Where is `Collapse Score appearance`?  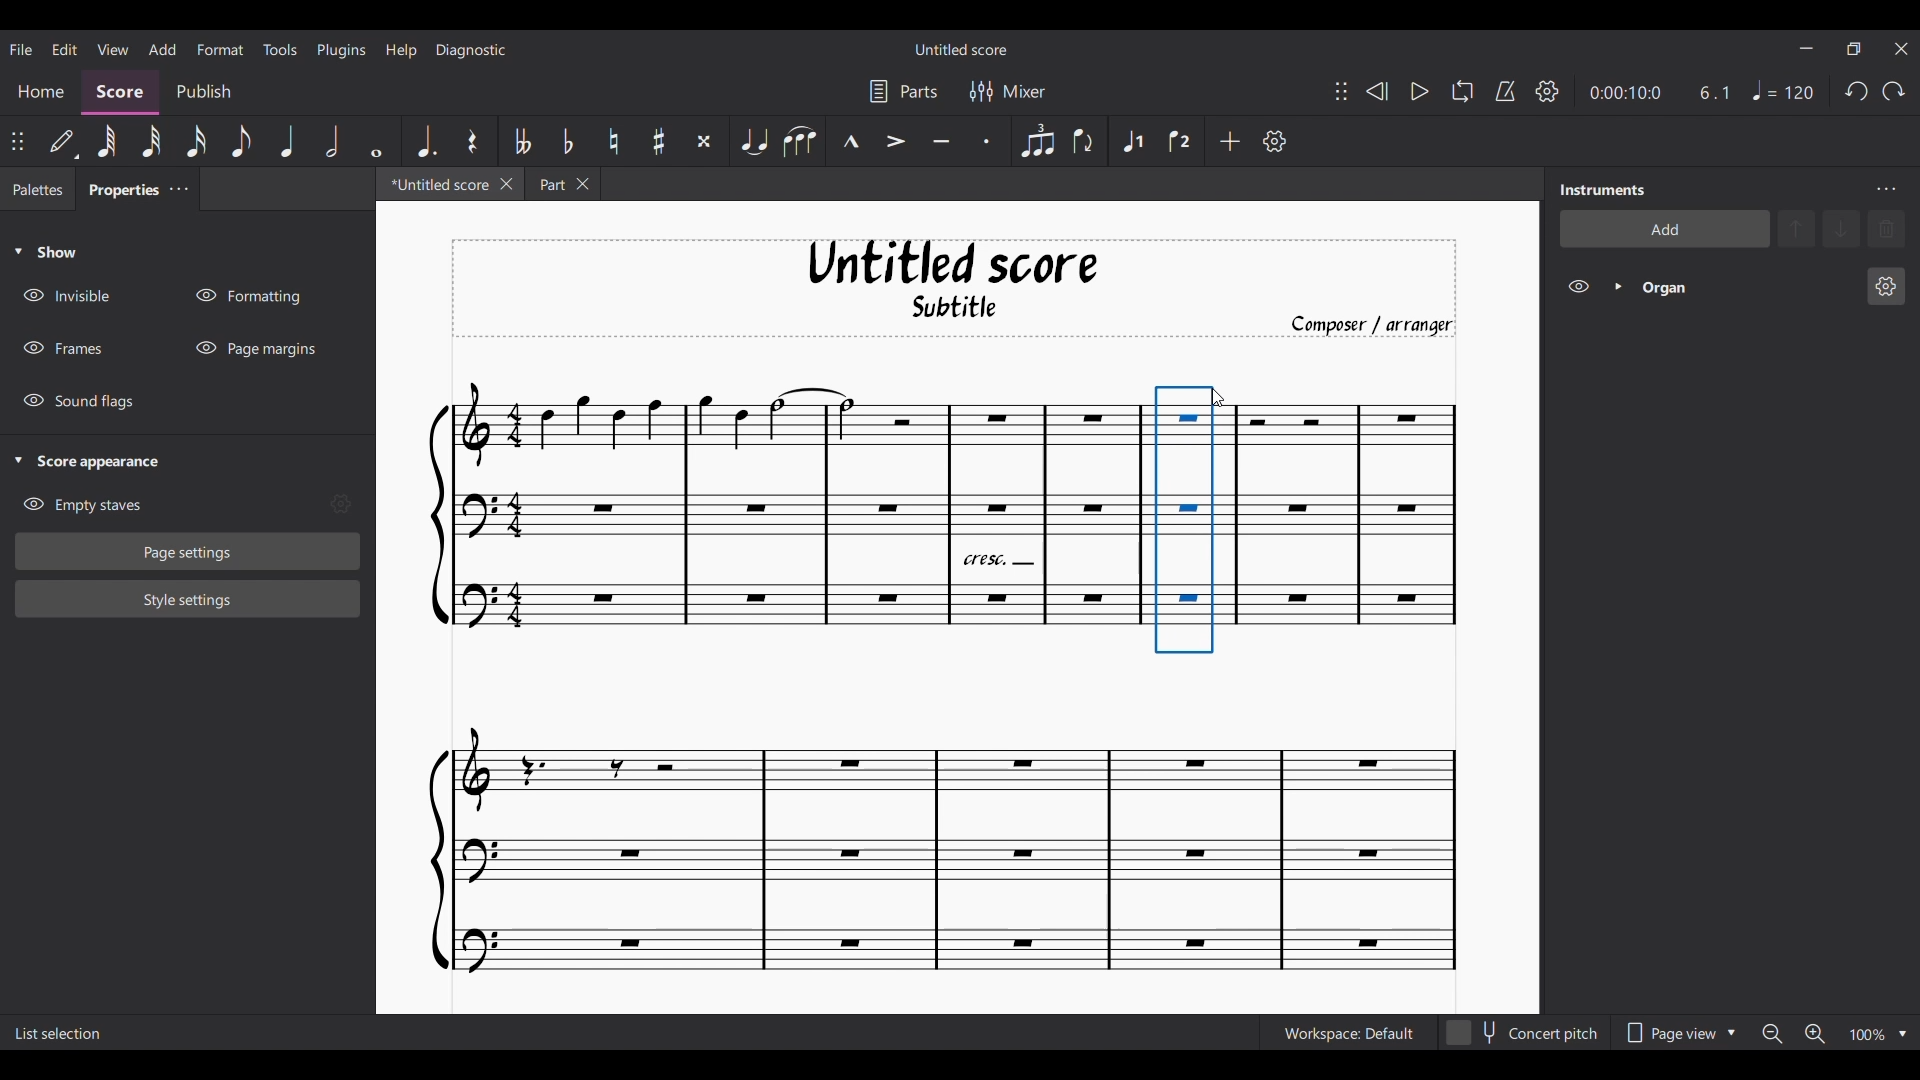
Collapse Score appearance is located at coordinates (88, 463).